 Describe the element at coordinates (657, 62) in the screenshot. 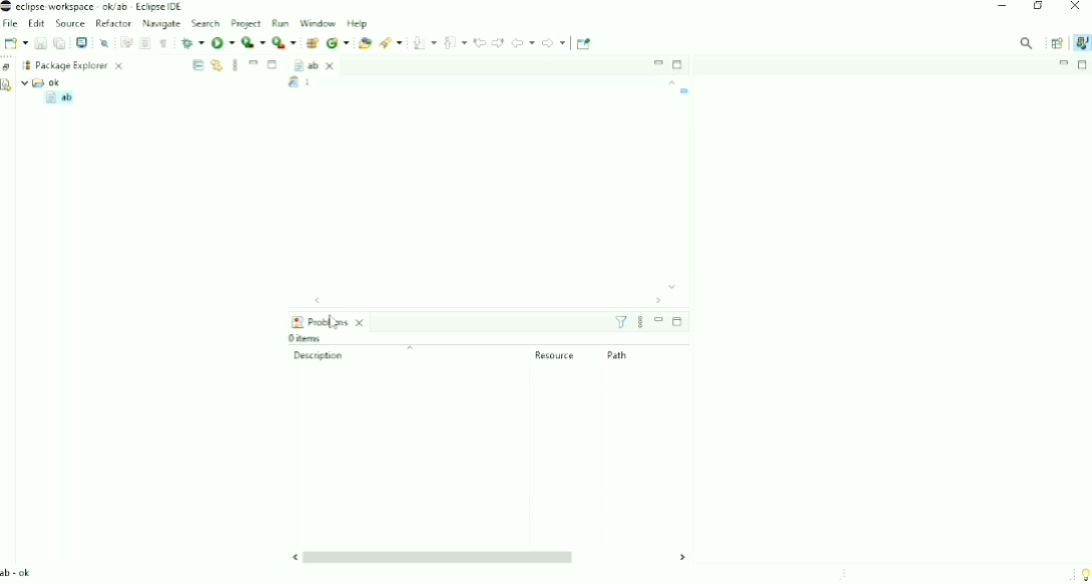

I see `Minimize` at that location.